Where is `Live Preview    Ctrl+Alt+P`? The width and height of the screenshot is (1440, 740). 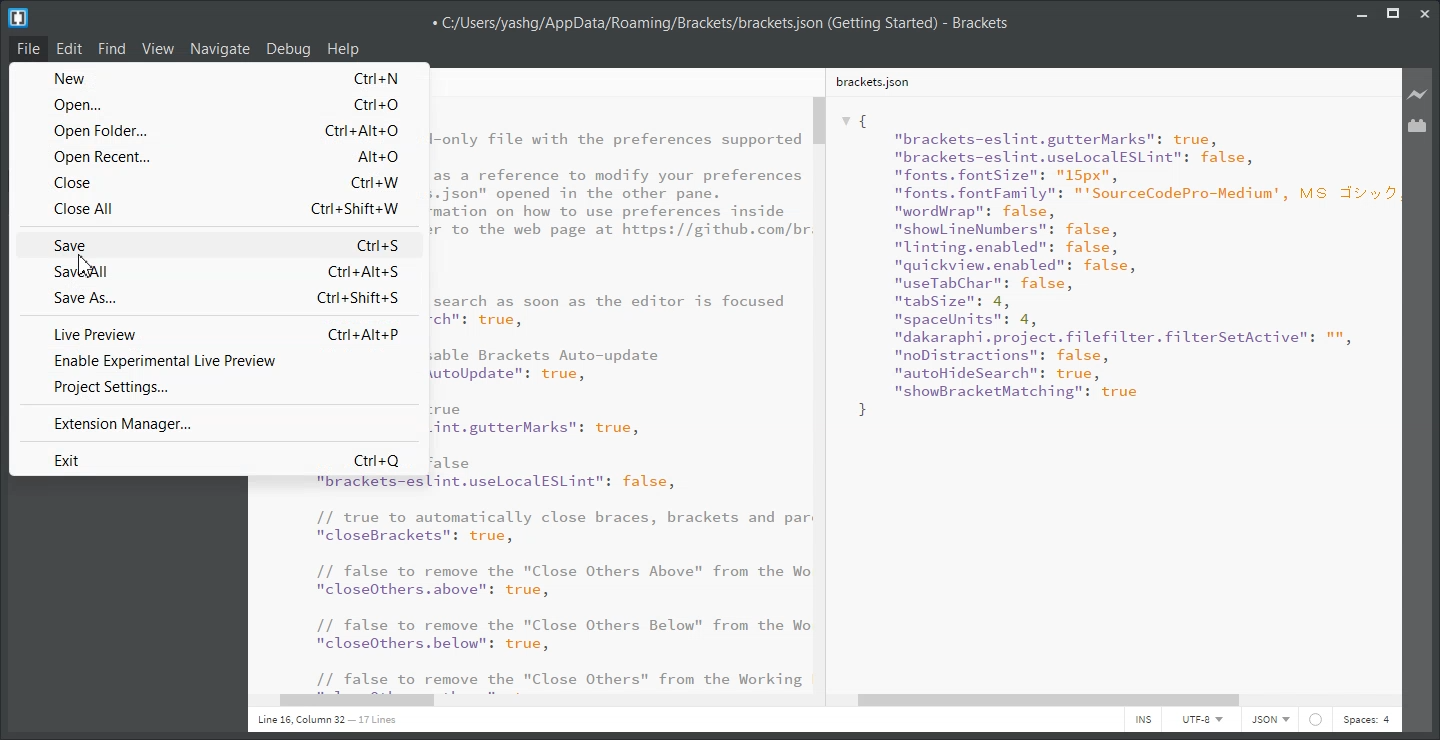
Live Preview    Ctrl+Alt+P is located at coordinates (221, 332).